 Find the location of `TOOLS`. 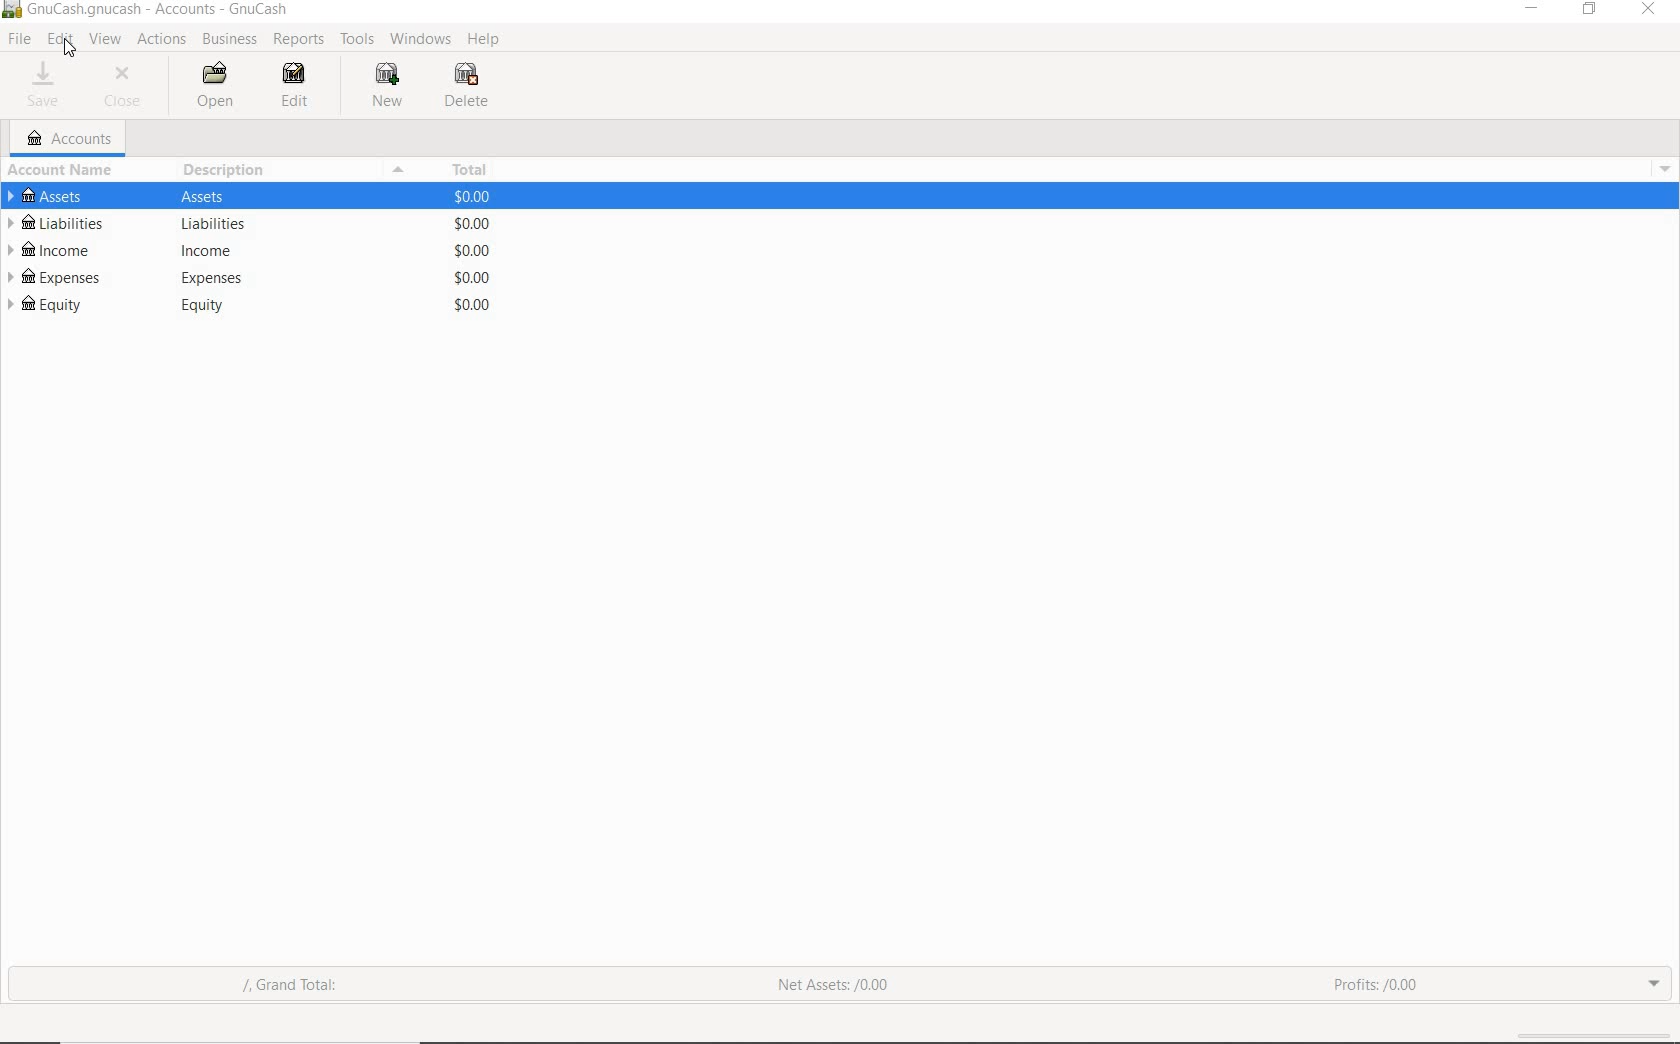

TOOLS is located at coordinates (355, 40).